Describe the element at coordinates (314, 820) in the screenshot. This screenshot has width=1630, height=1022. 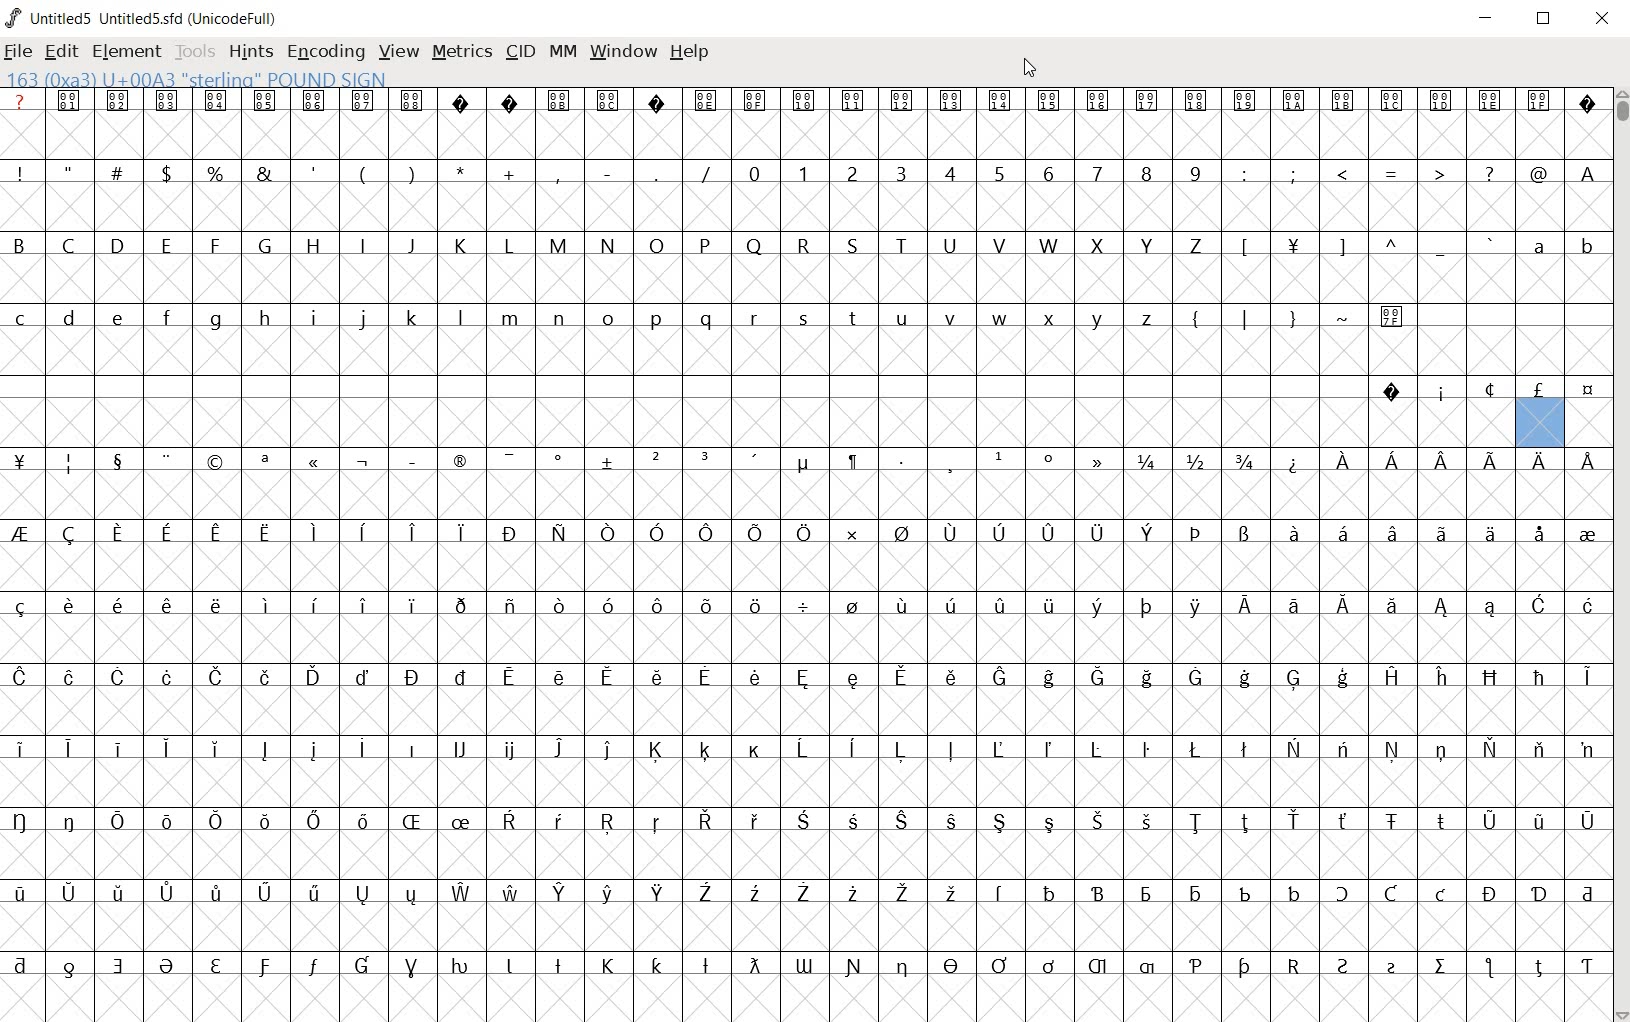
I see `Symbol` at that location.